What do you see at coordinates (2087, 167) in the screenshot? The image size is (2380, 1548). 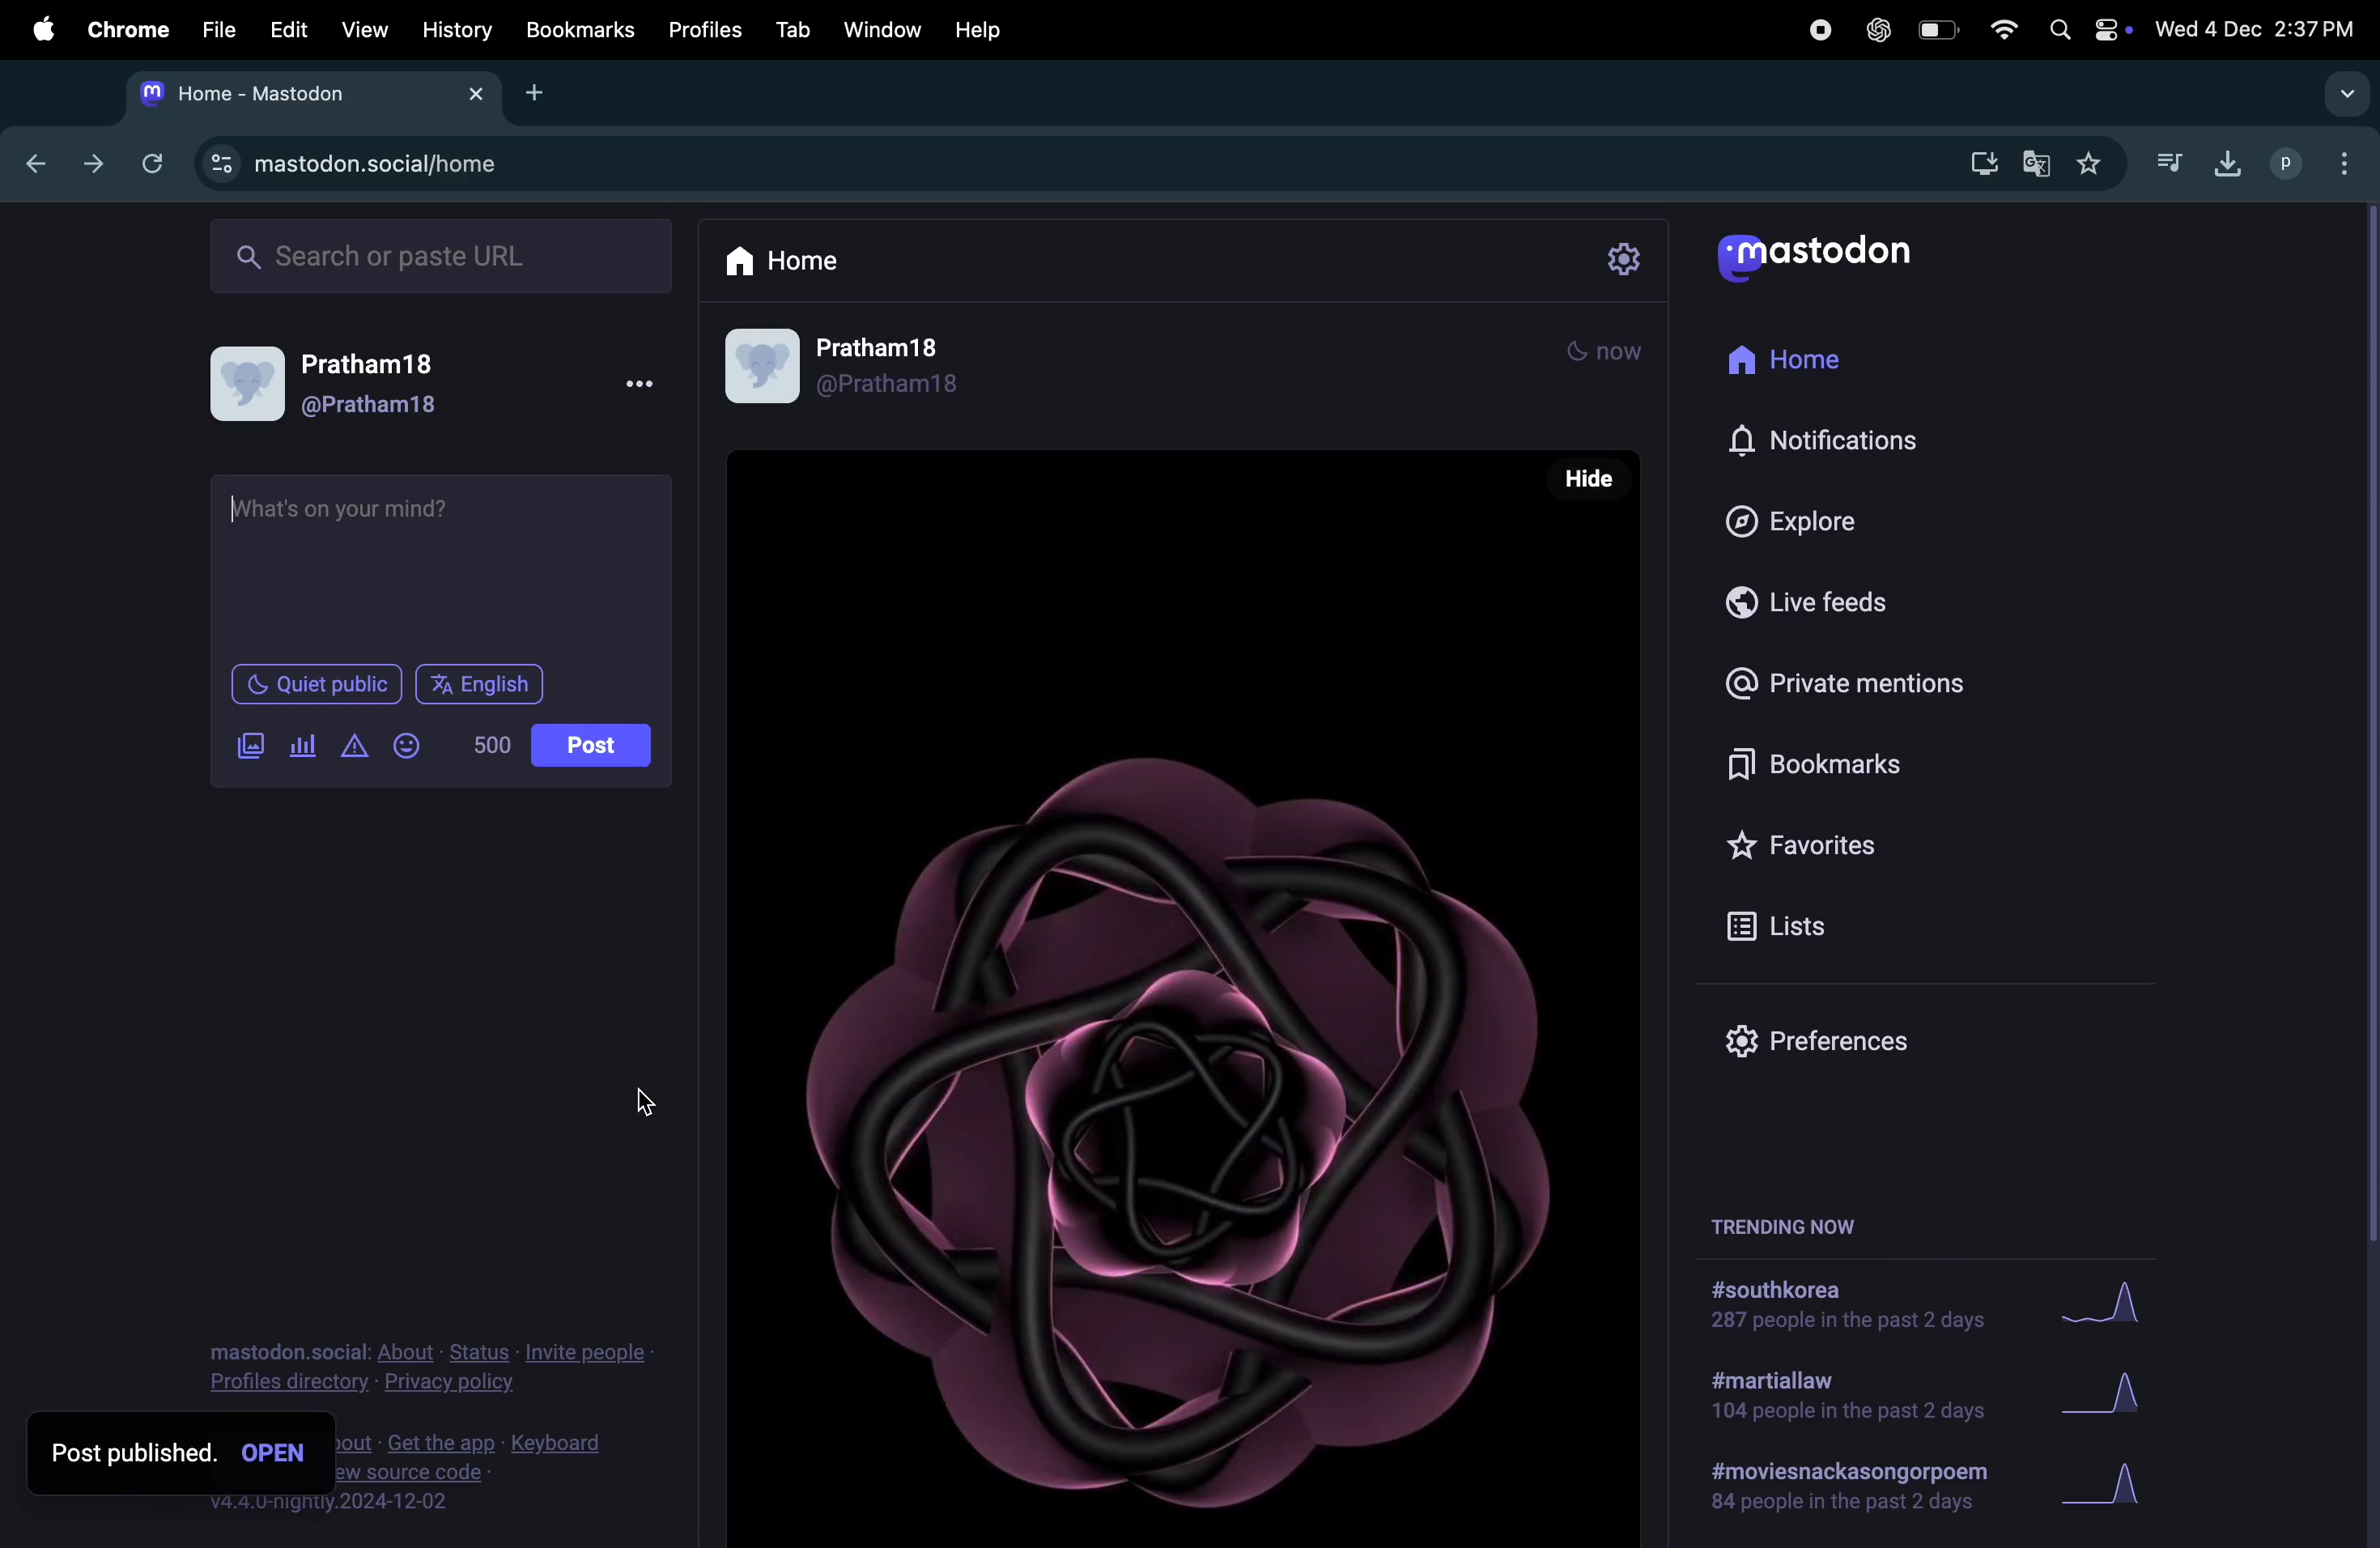 I see `favourites` at bounding box center [2087, 167].